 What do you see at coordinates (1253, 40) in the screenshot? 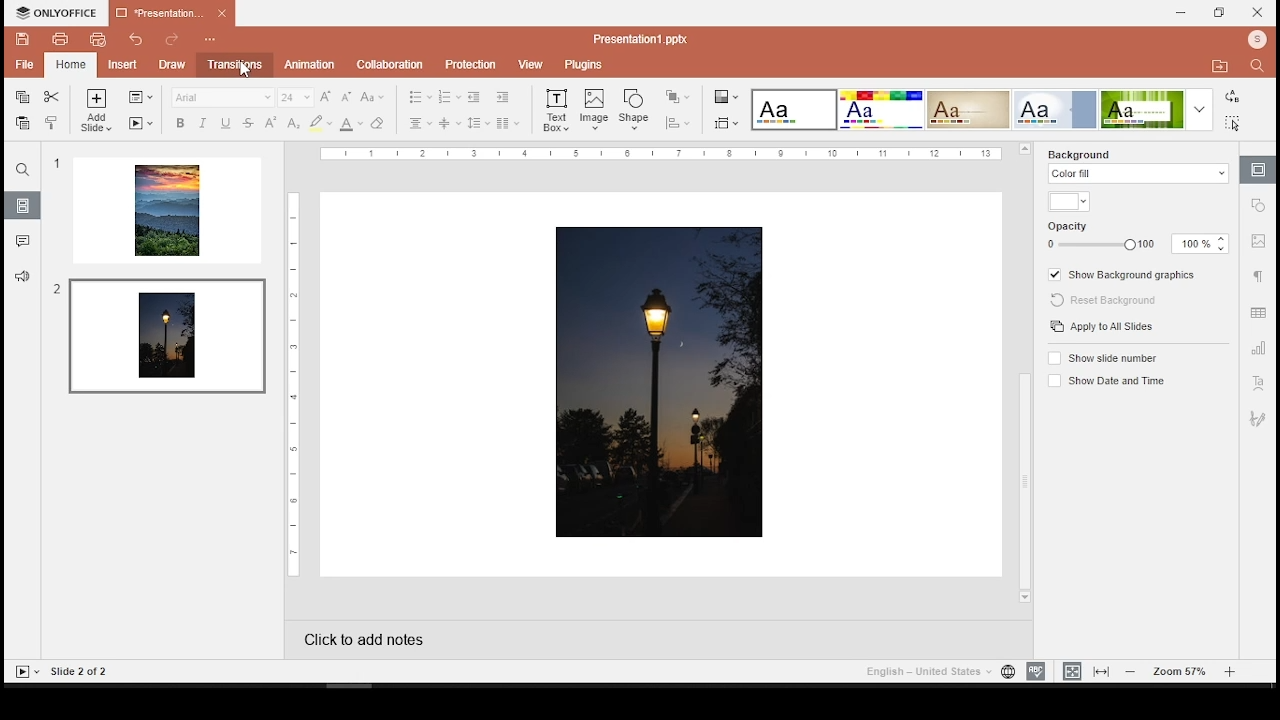
I see `profile` at bounding box center [1253, 40].